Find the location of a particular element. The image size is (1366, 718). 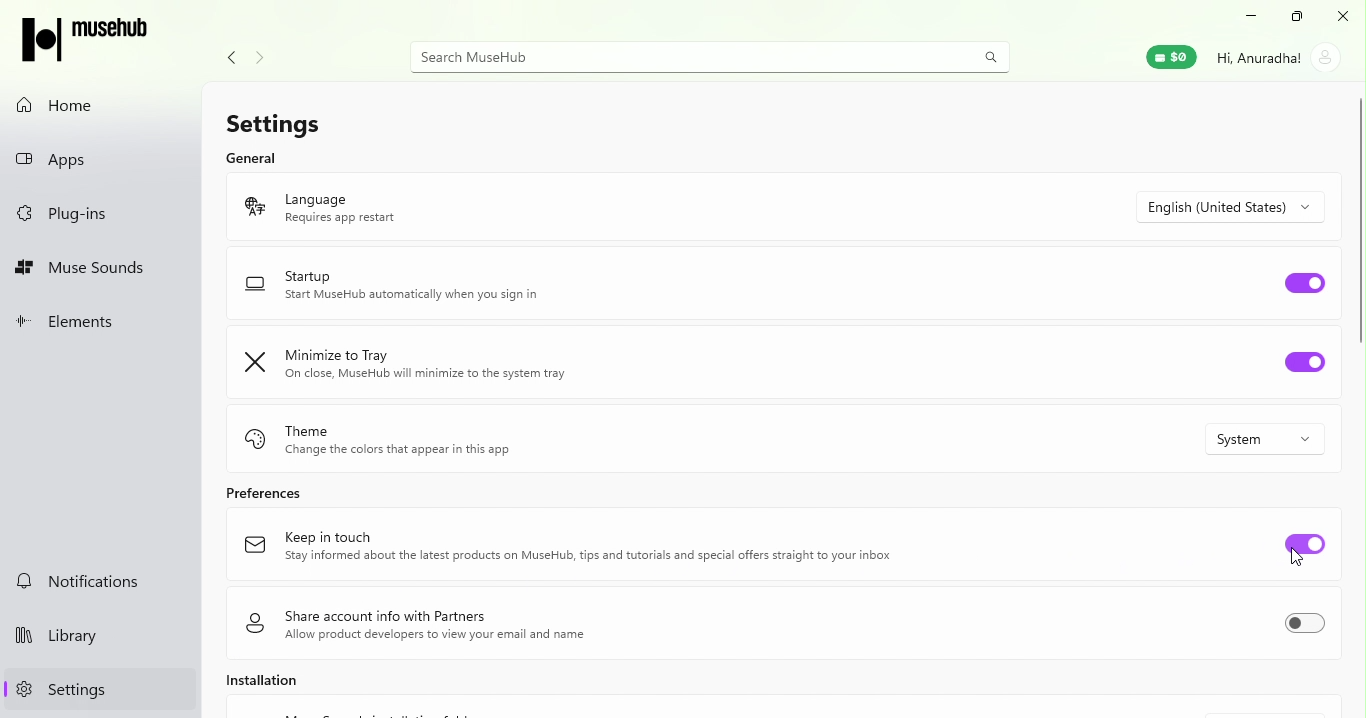

Apps is located at coordinates (104, 160).